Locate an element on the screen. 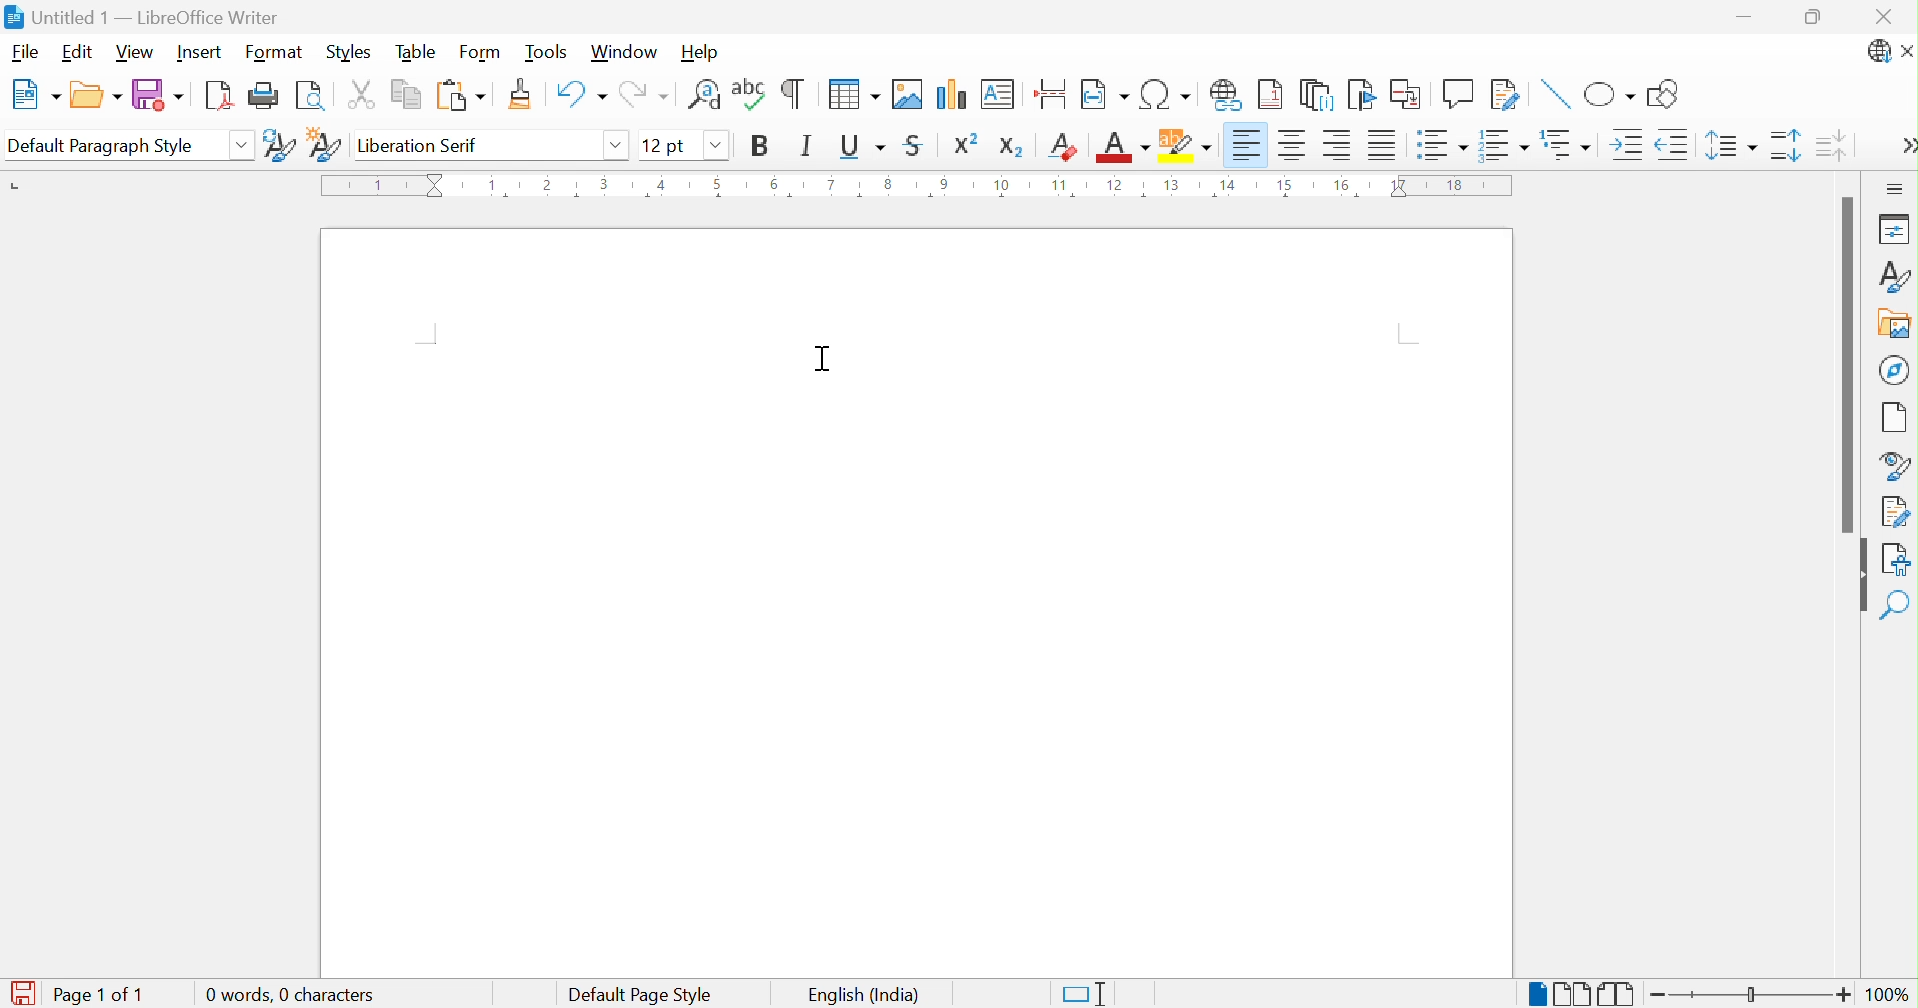 The height and width of the screenshot is (1008, 1918). Copy is located at coordinates (405, 96).